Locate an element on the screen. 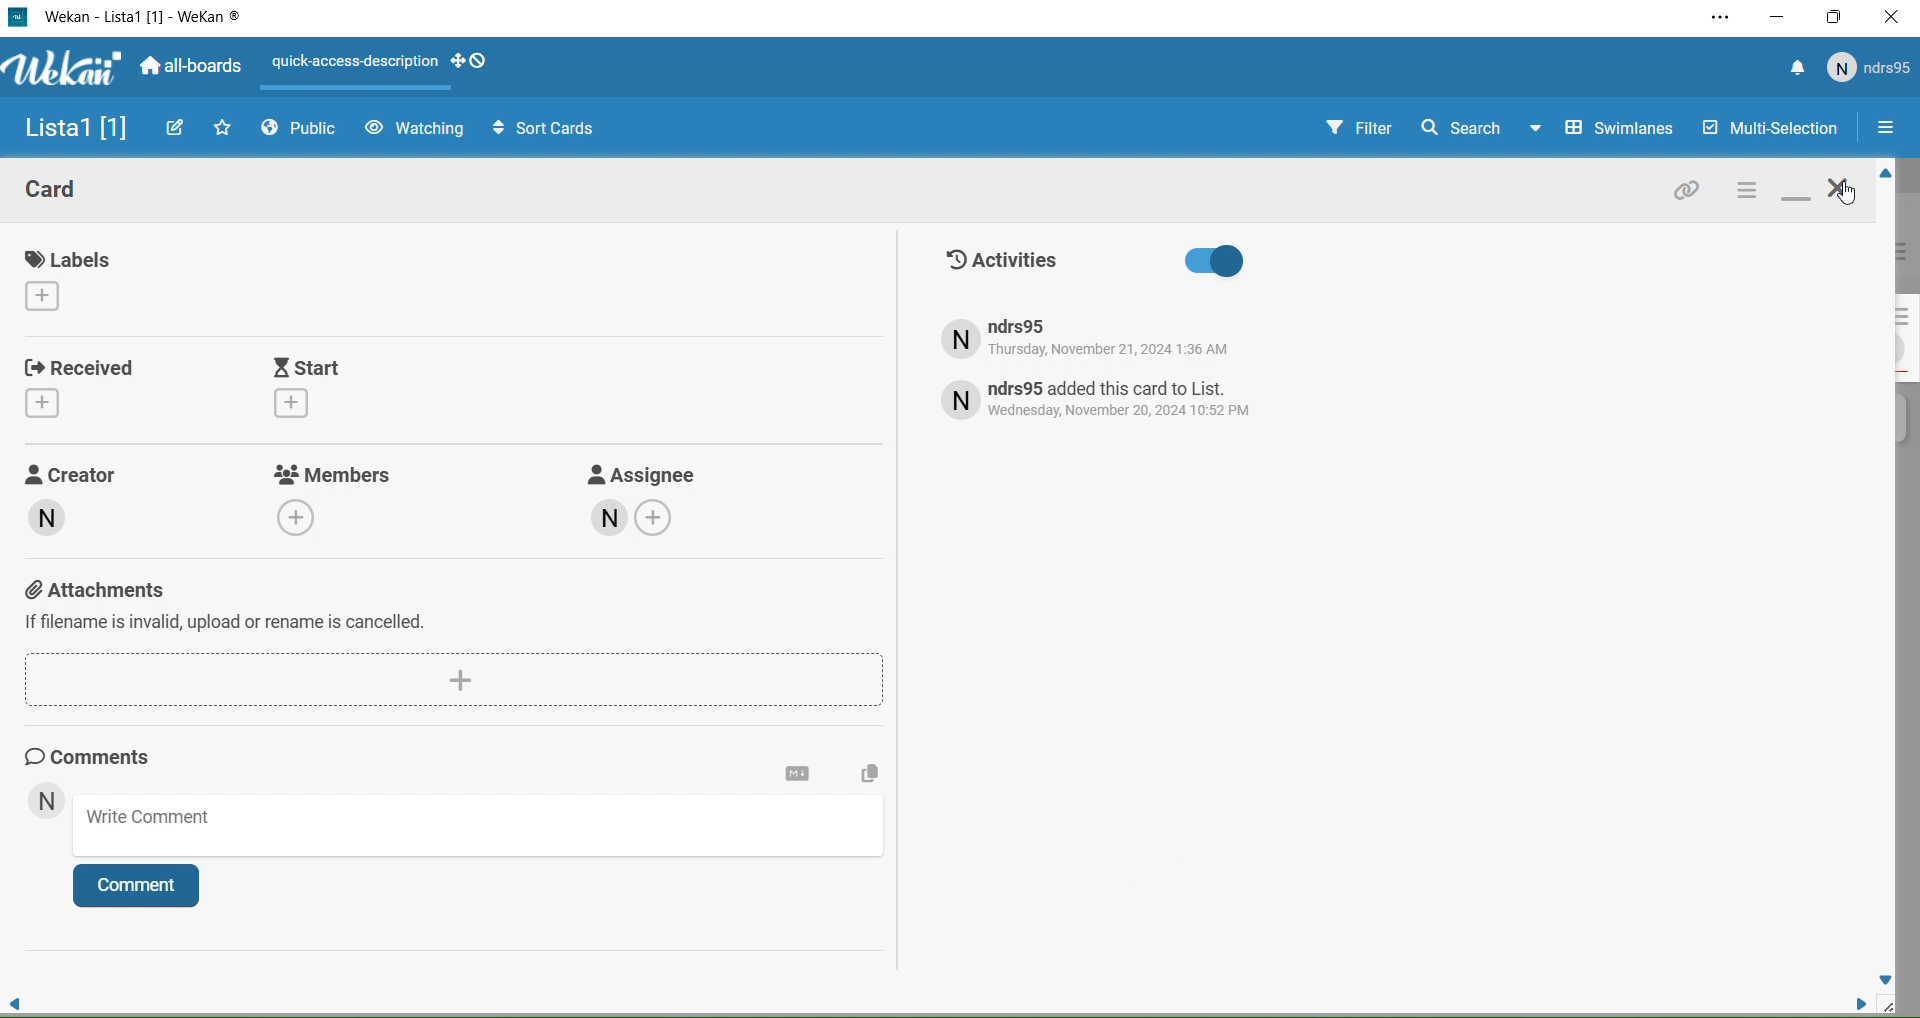  text is located at coordinates (1116, 339).